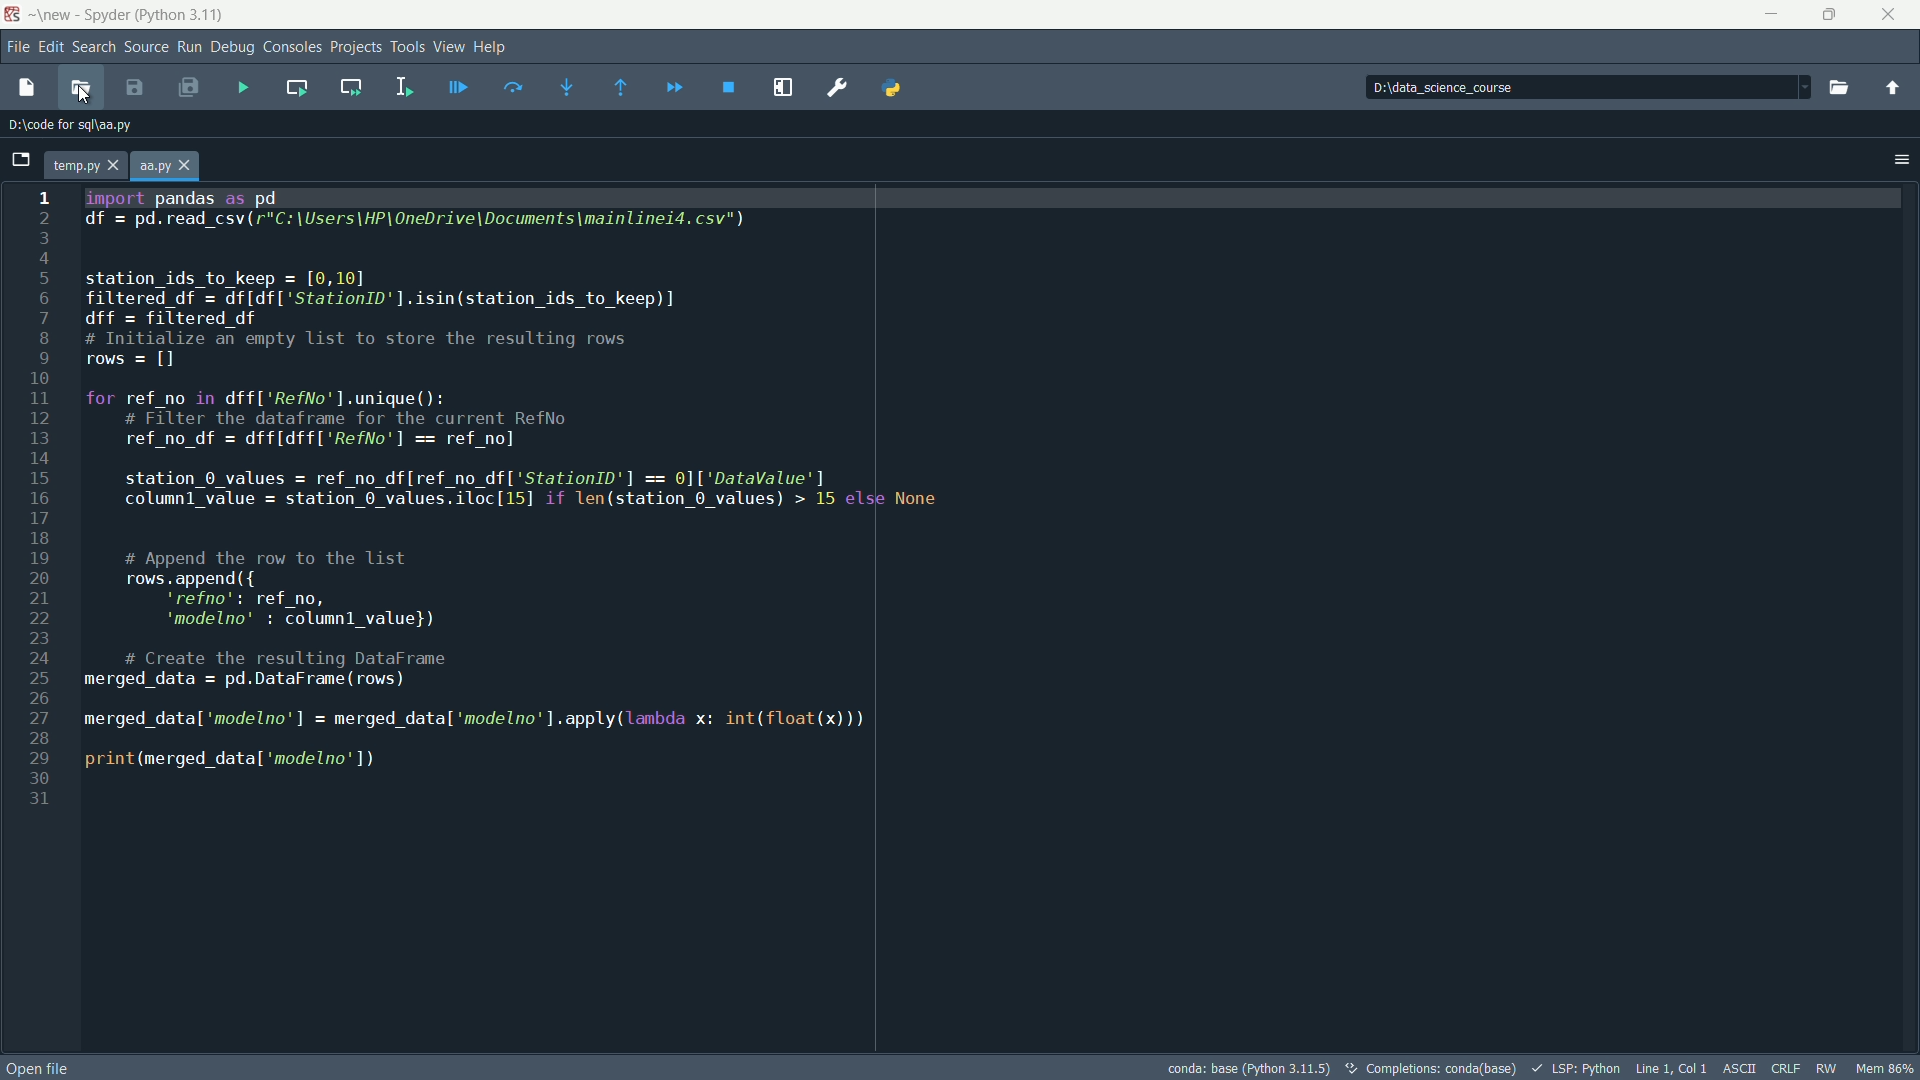 The height and width of the screenshot is (1080, 1920). Describe the element at coordinates (148, 46) in the screenshot. I see `Source menu` at that location.